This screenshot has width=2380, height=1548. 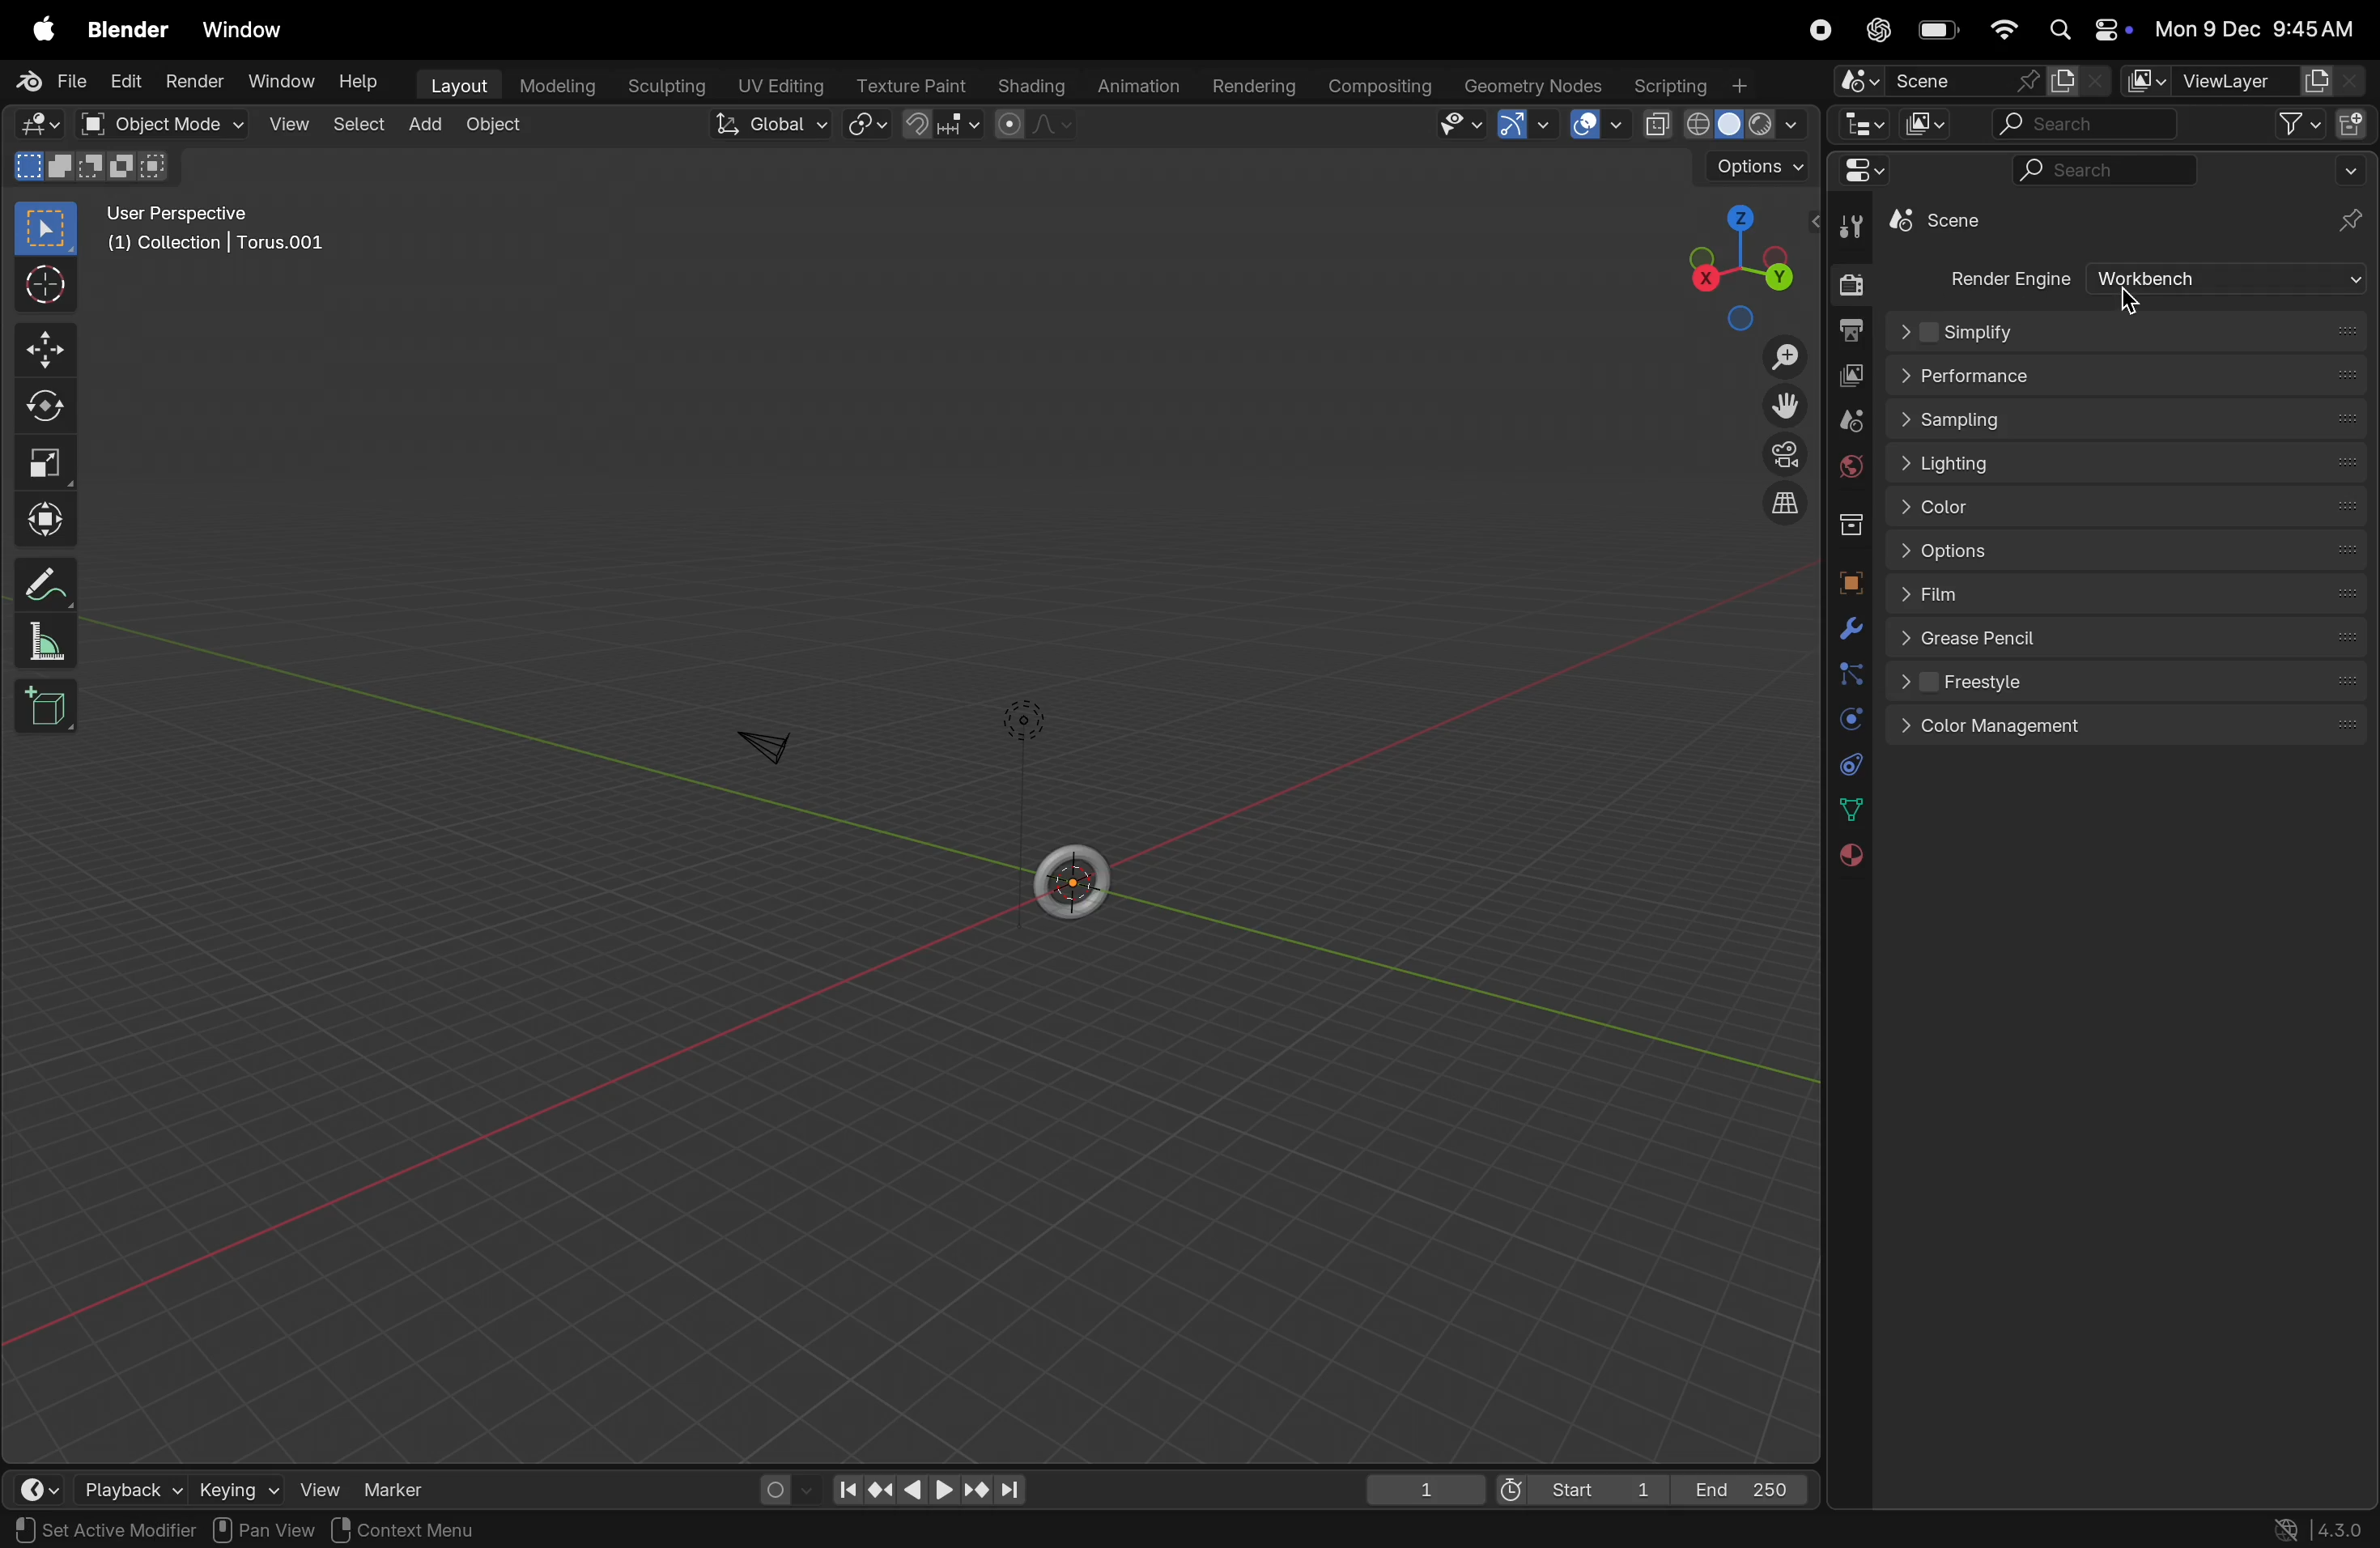 I want to click on proportional editing fall off, so click(x=1030, y=126).